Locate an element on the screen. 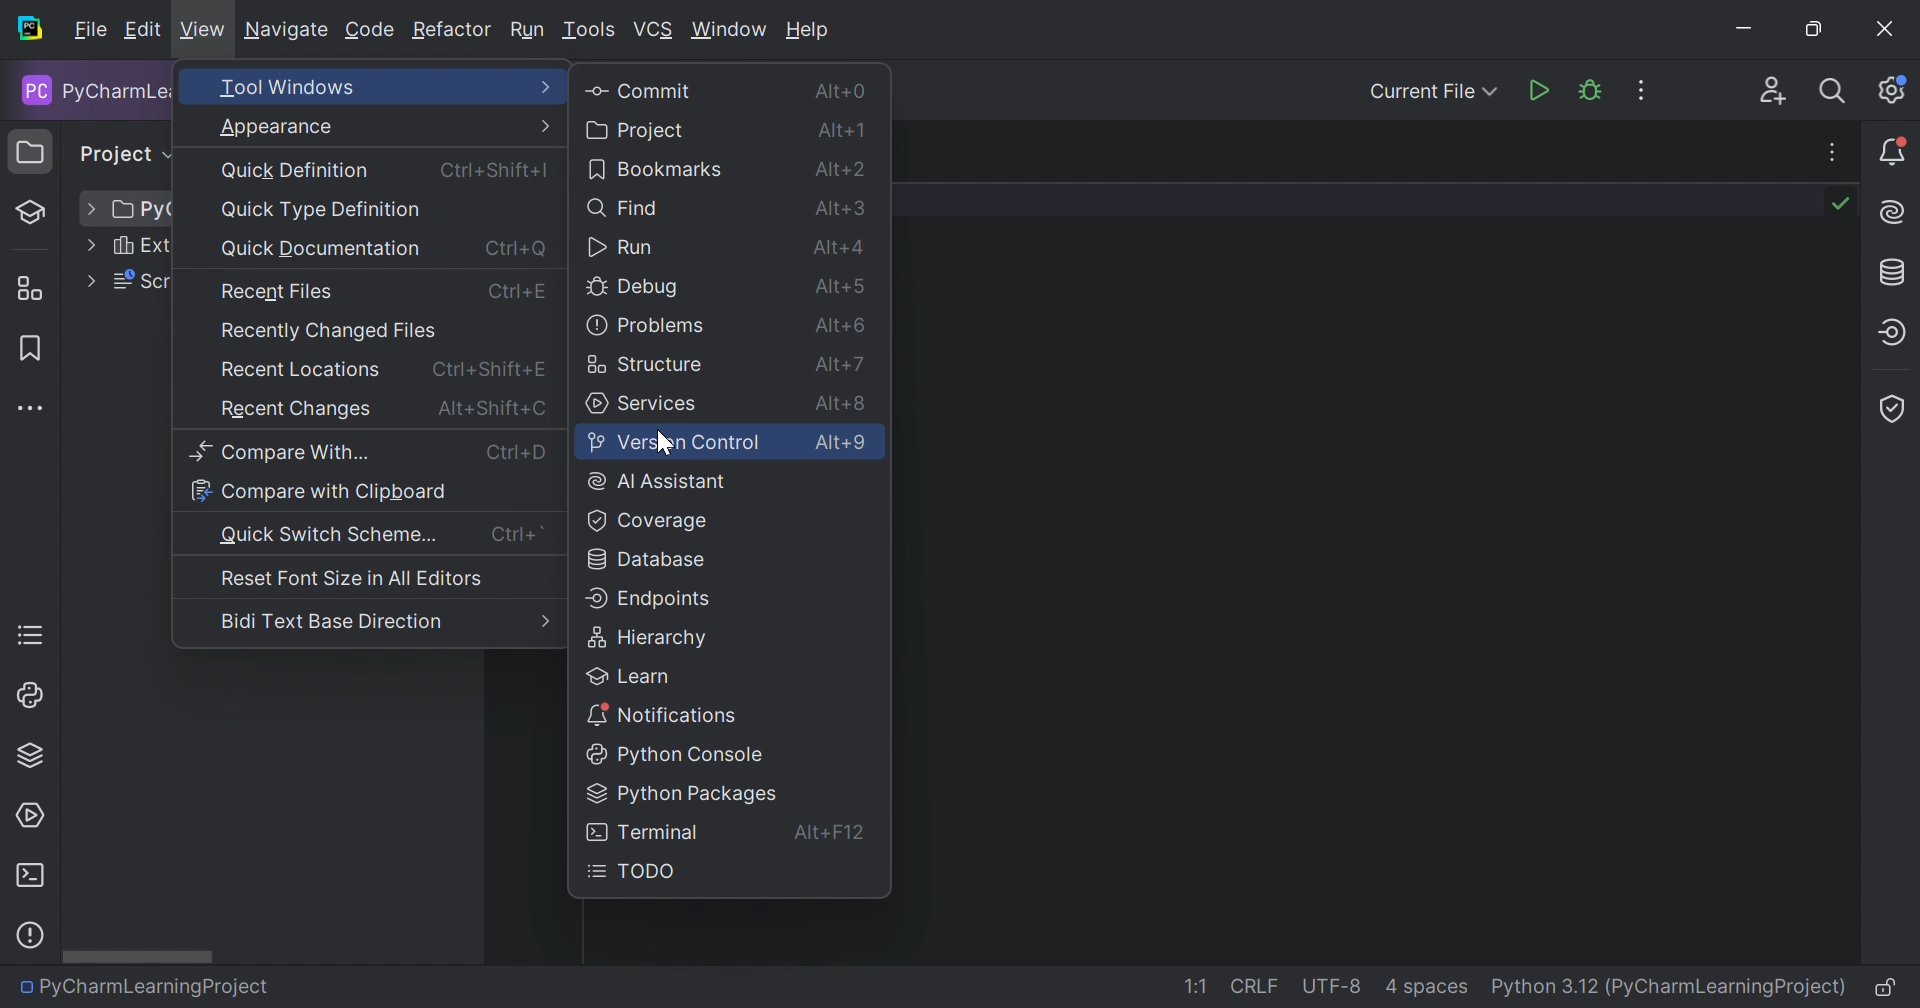 The height and width of the screenshot is (1008, 1920). Python Console is located at coordinates (31, 696).